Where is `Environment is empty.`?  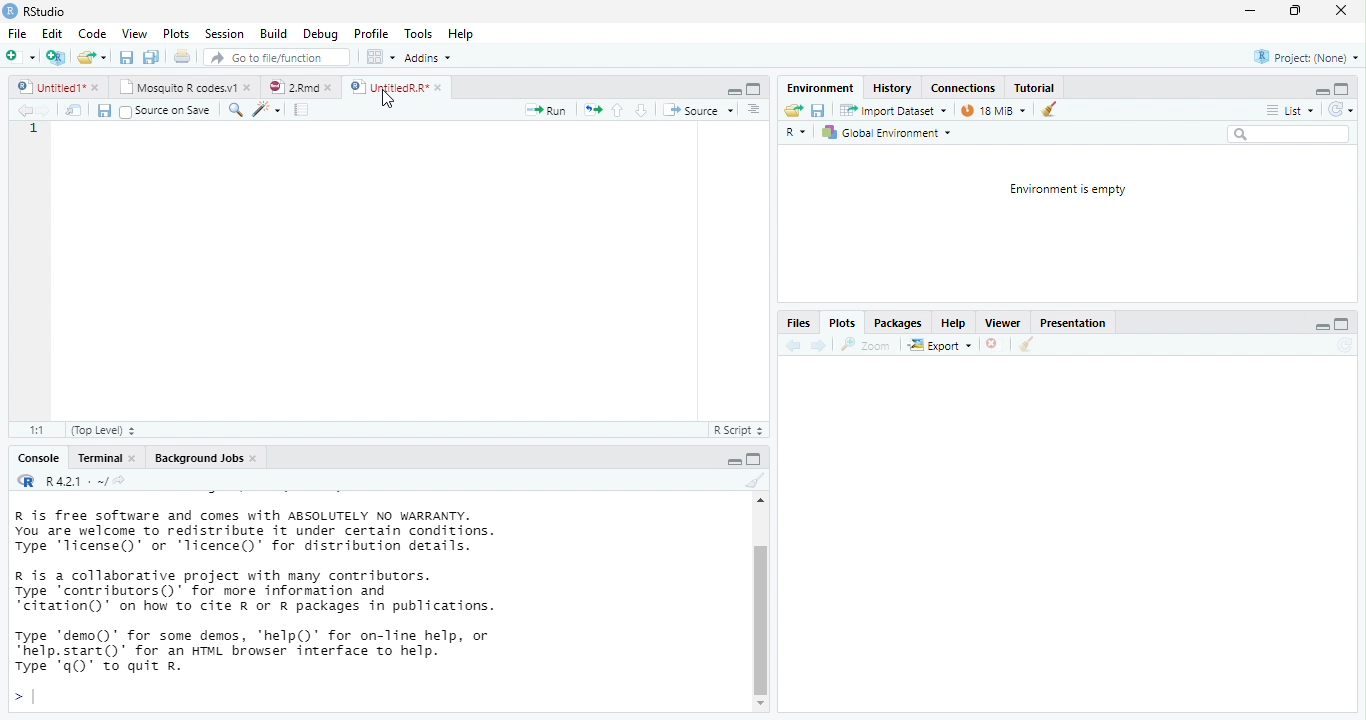 Environment is empty. is located at coordinates (1067, 190).